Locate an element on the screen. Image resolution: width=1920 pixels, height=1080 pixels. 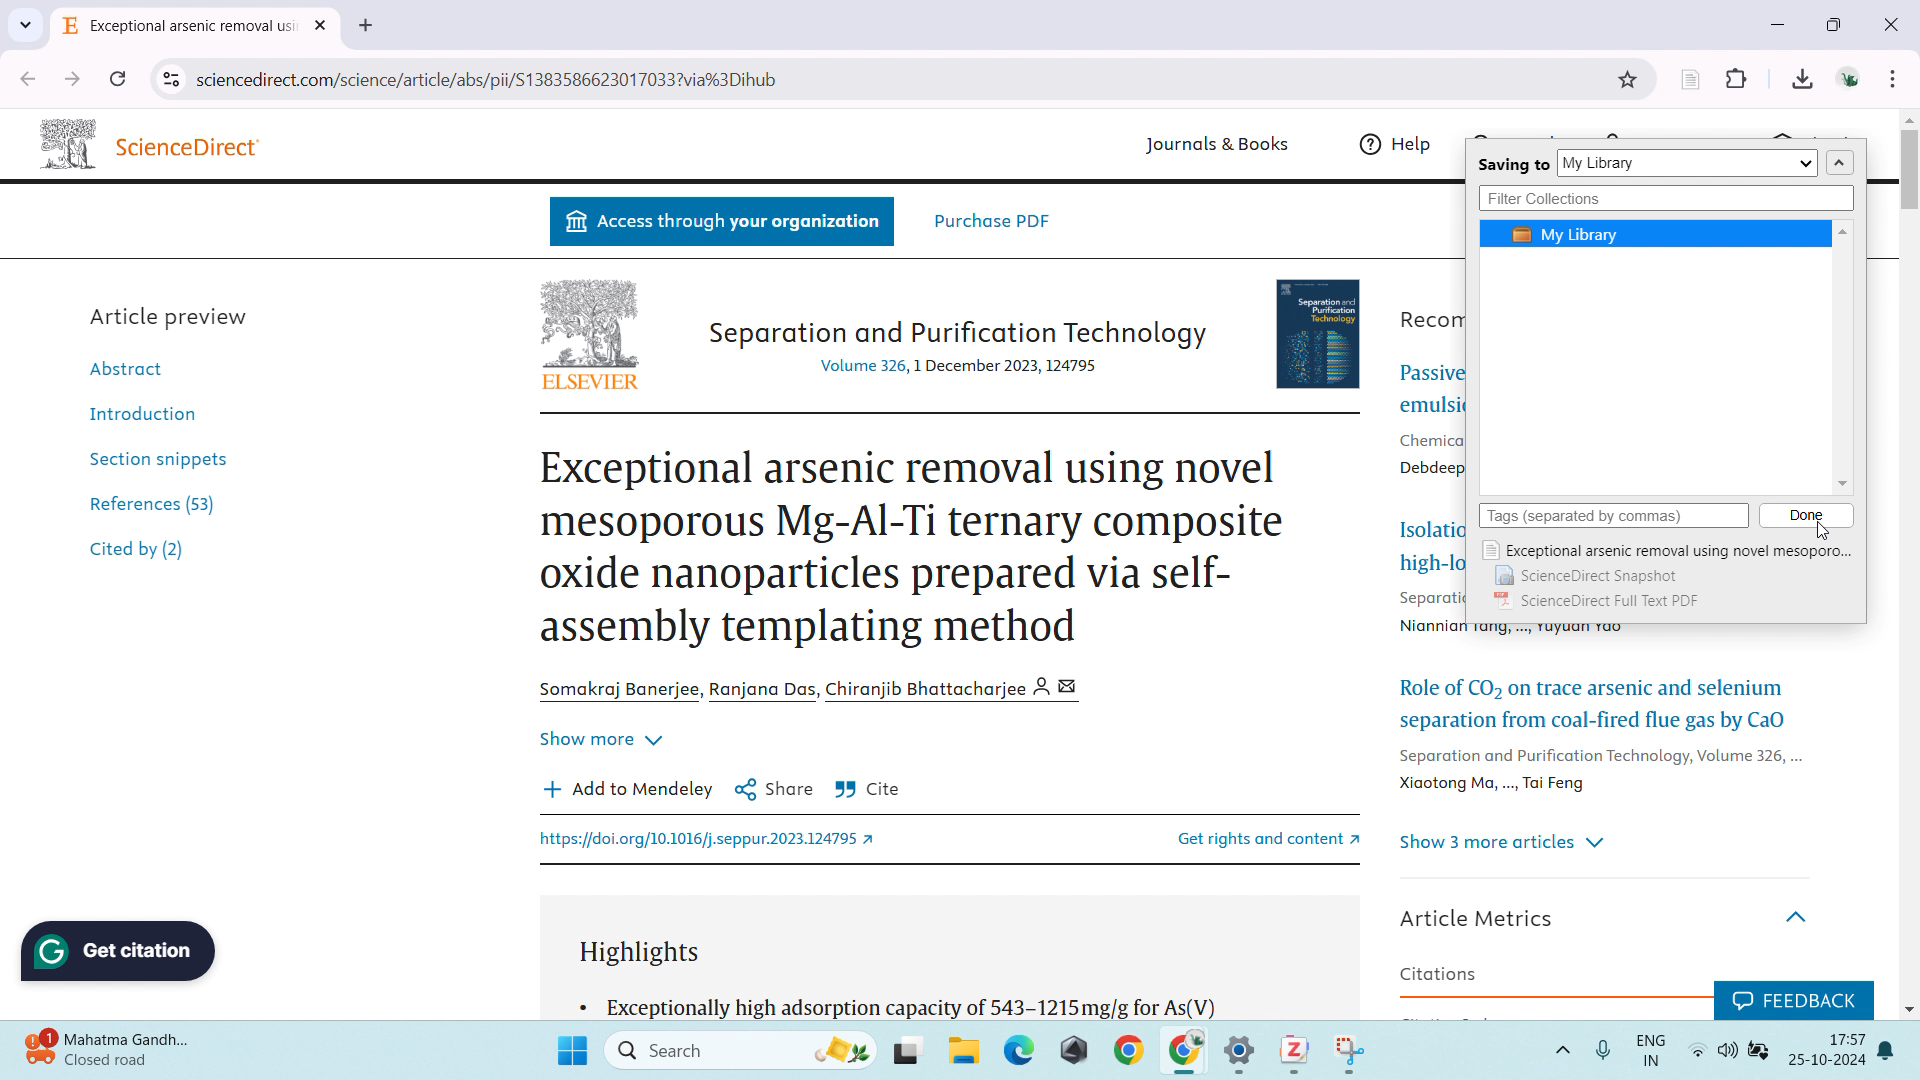
Feedback is located at coordinates (1792, 997).